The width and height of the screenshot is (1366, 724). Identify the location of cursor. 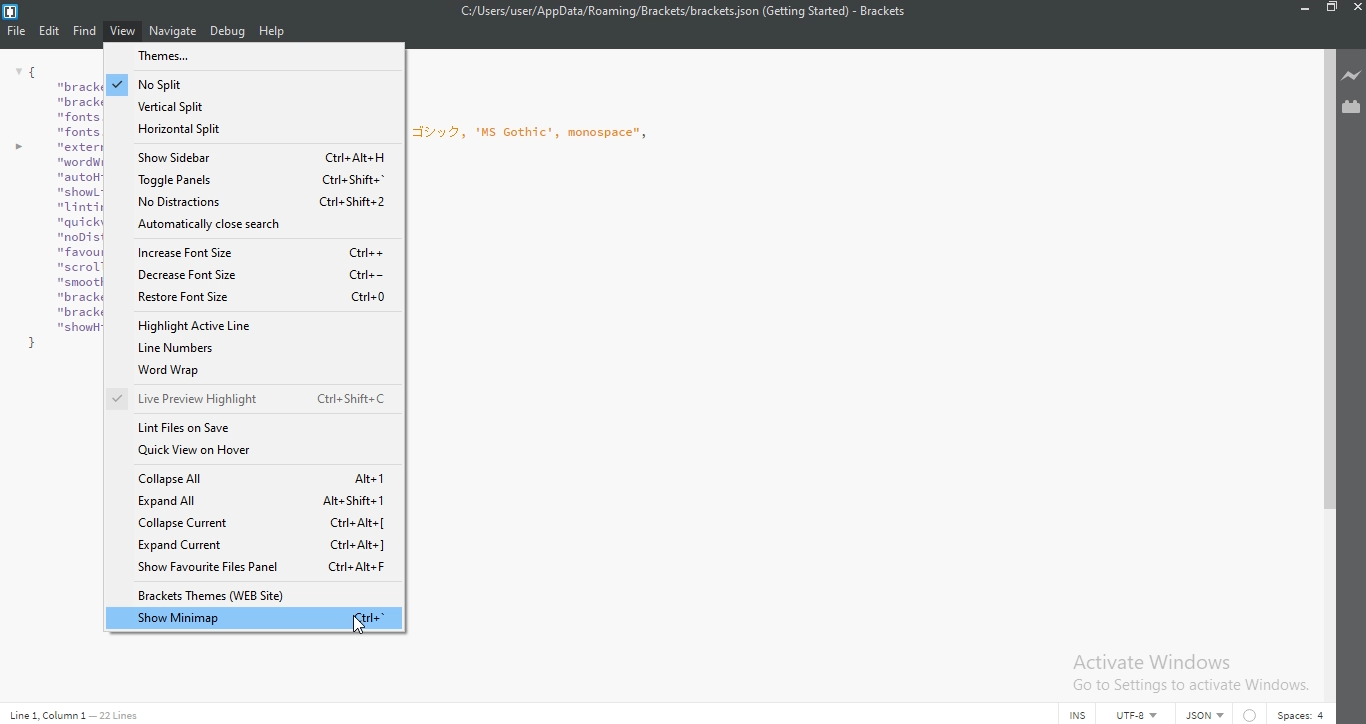
(360, 627).